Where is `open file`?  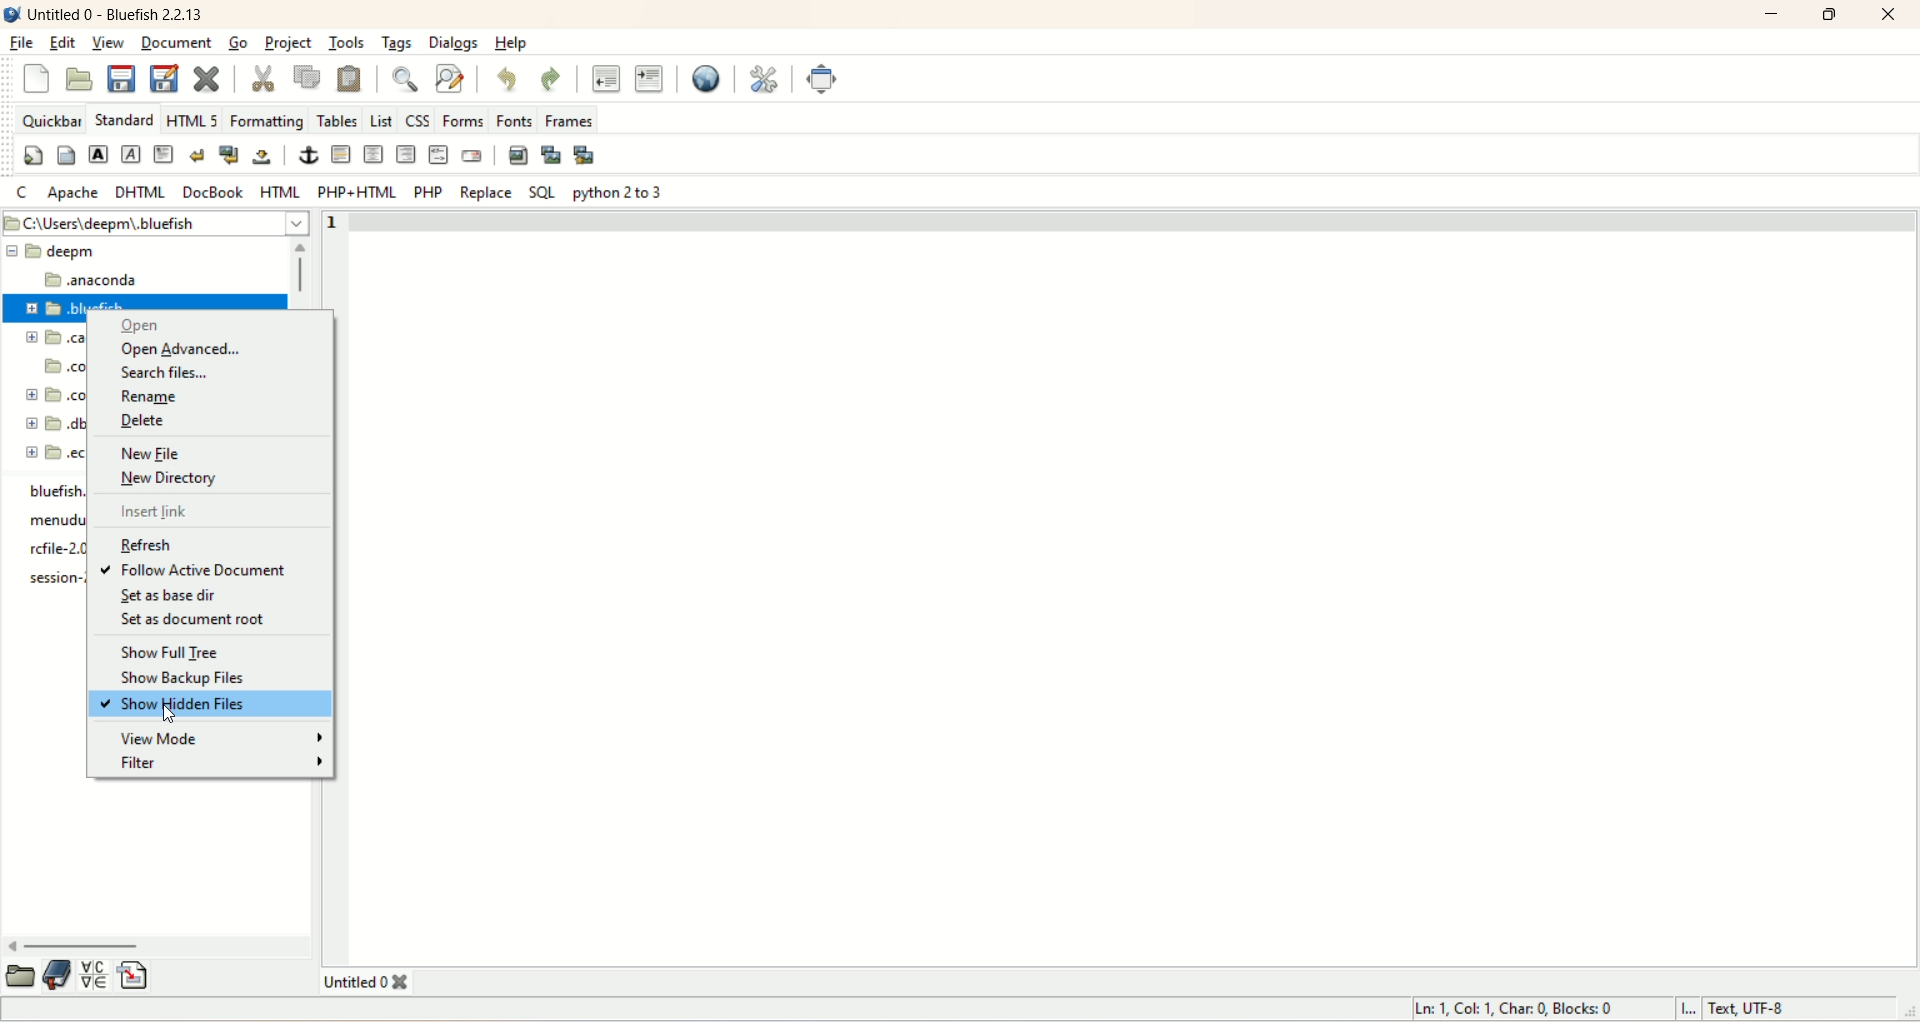
open file is located at coordinates (81, 79).